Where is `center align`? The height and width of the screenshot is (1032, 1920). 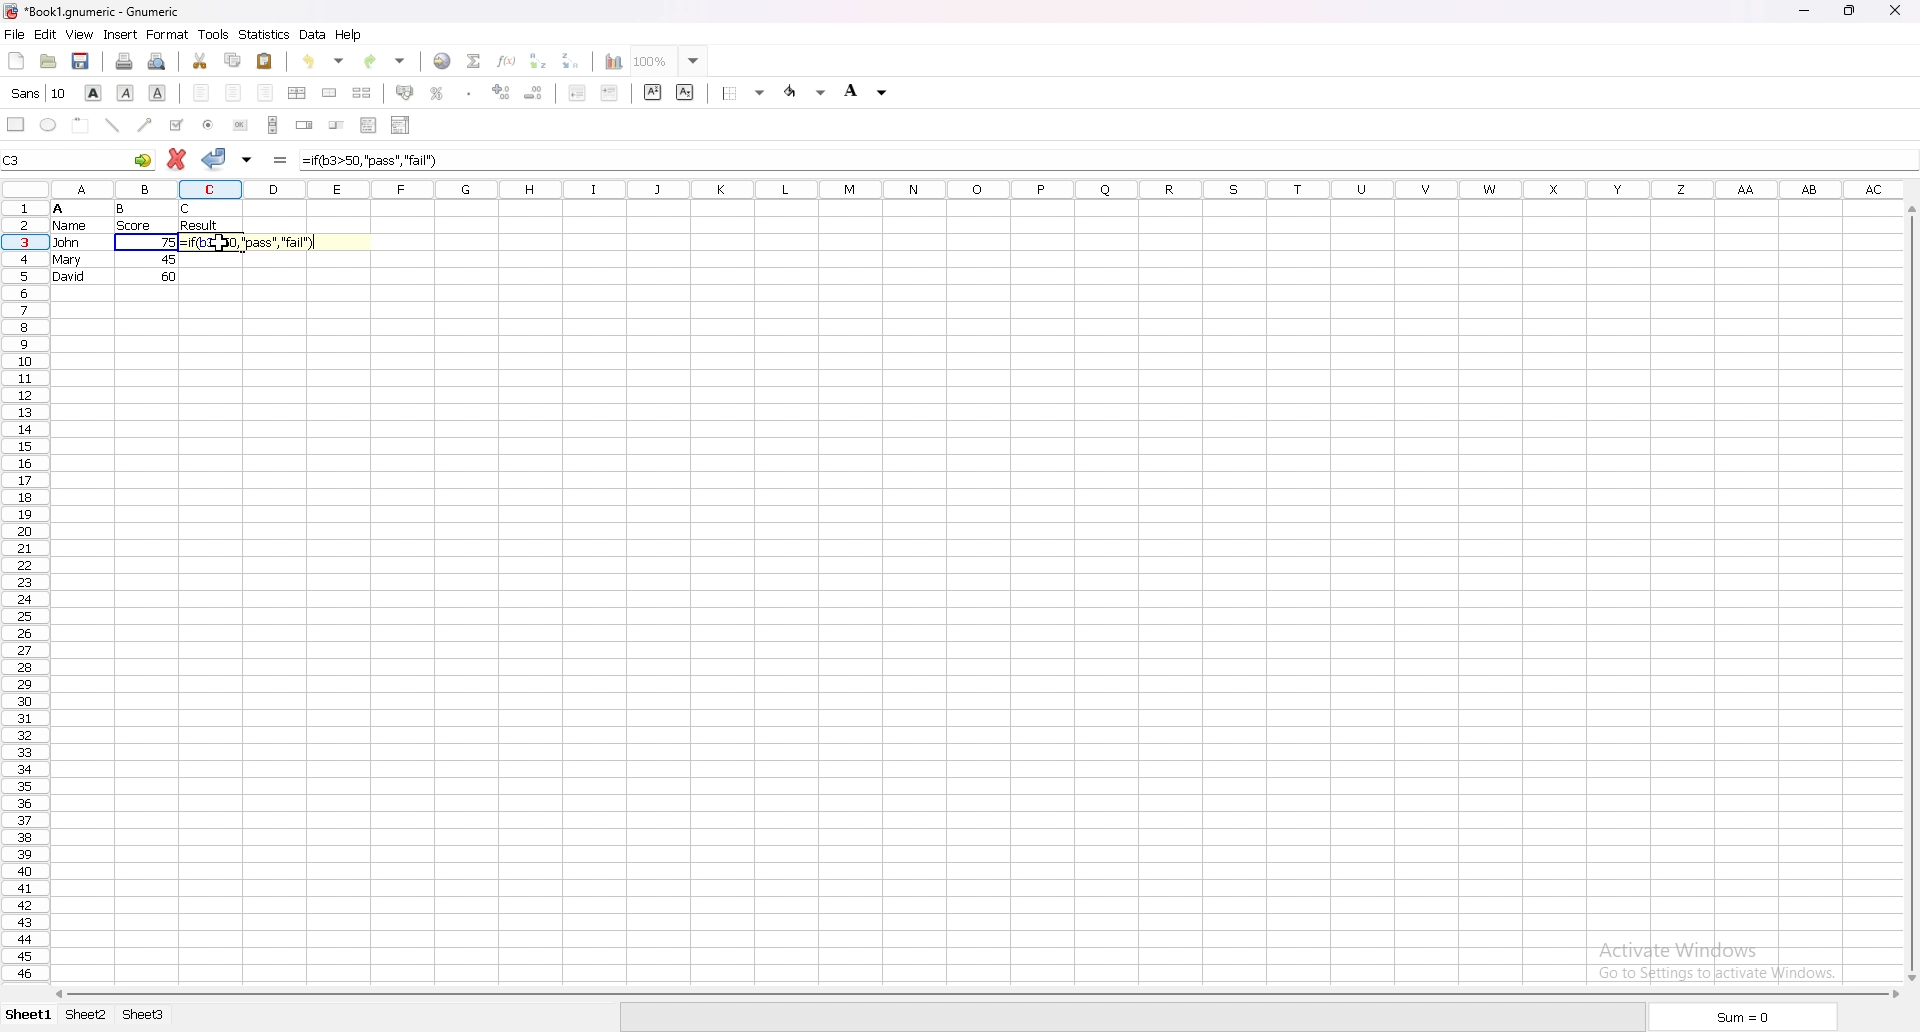
center align is located at coordinates (233, 92).